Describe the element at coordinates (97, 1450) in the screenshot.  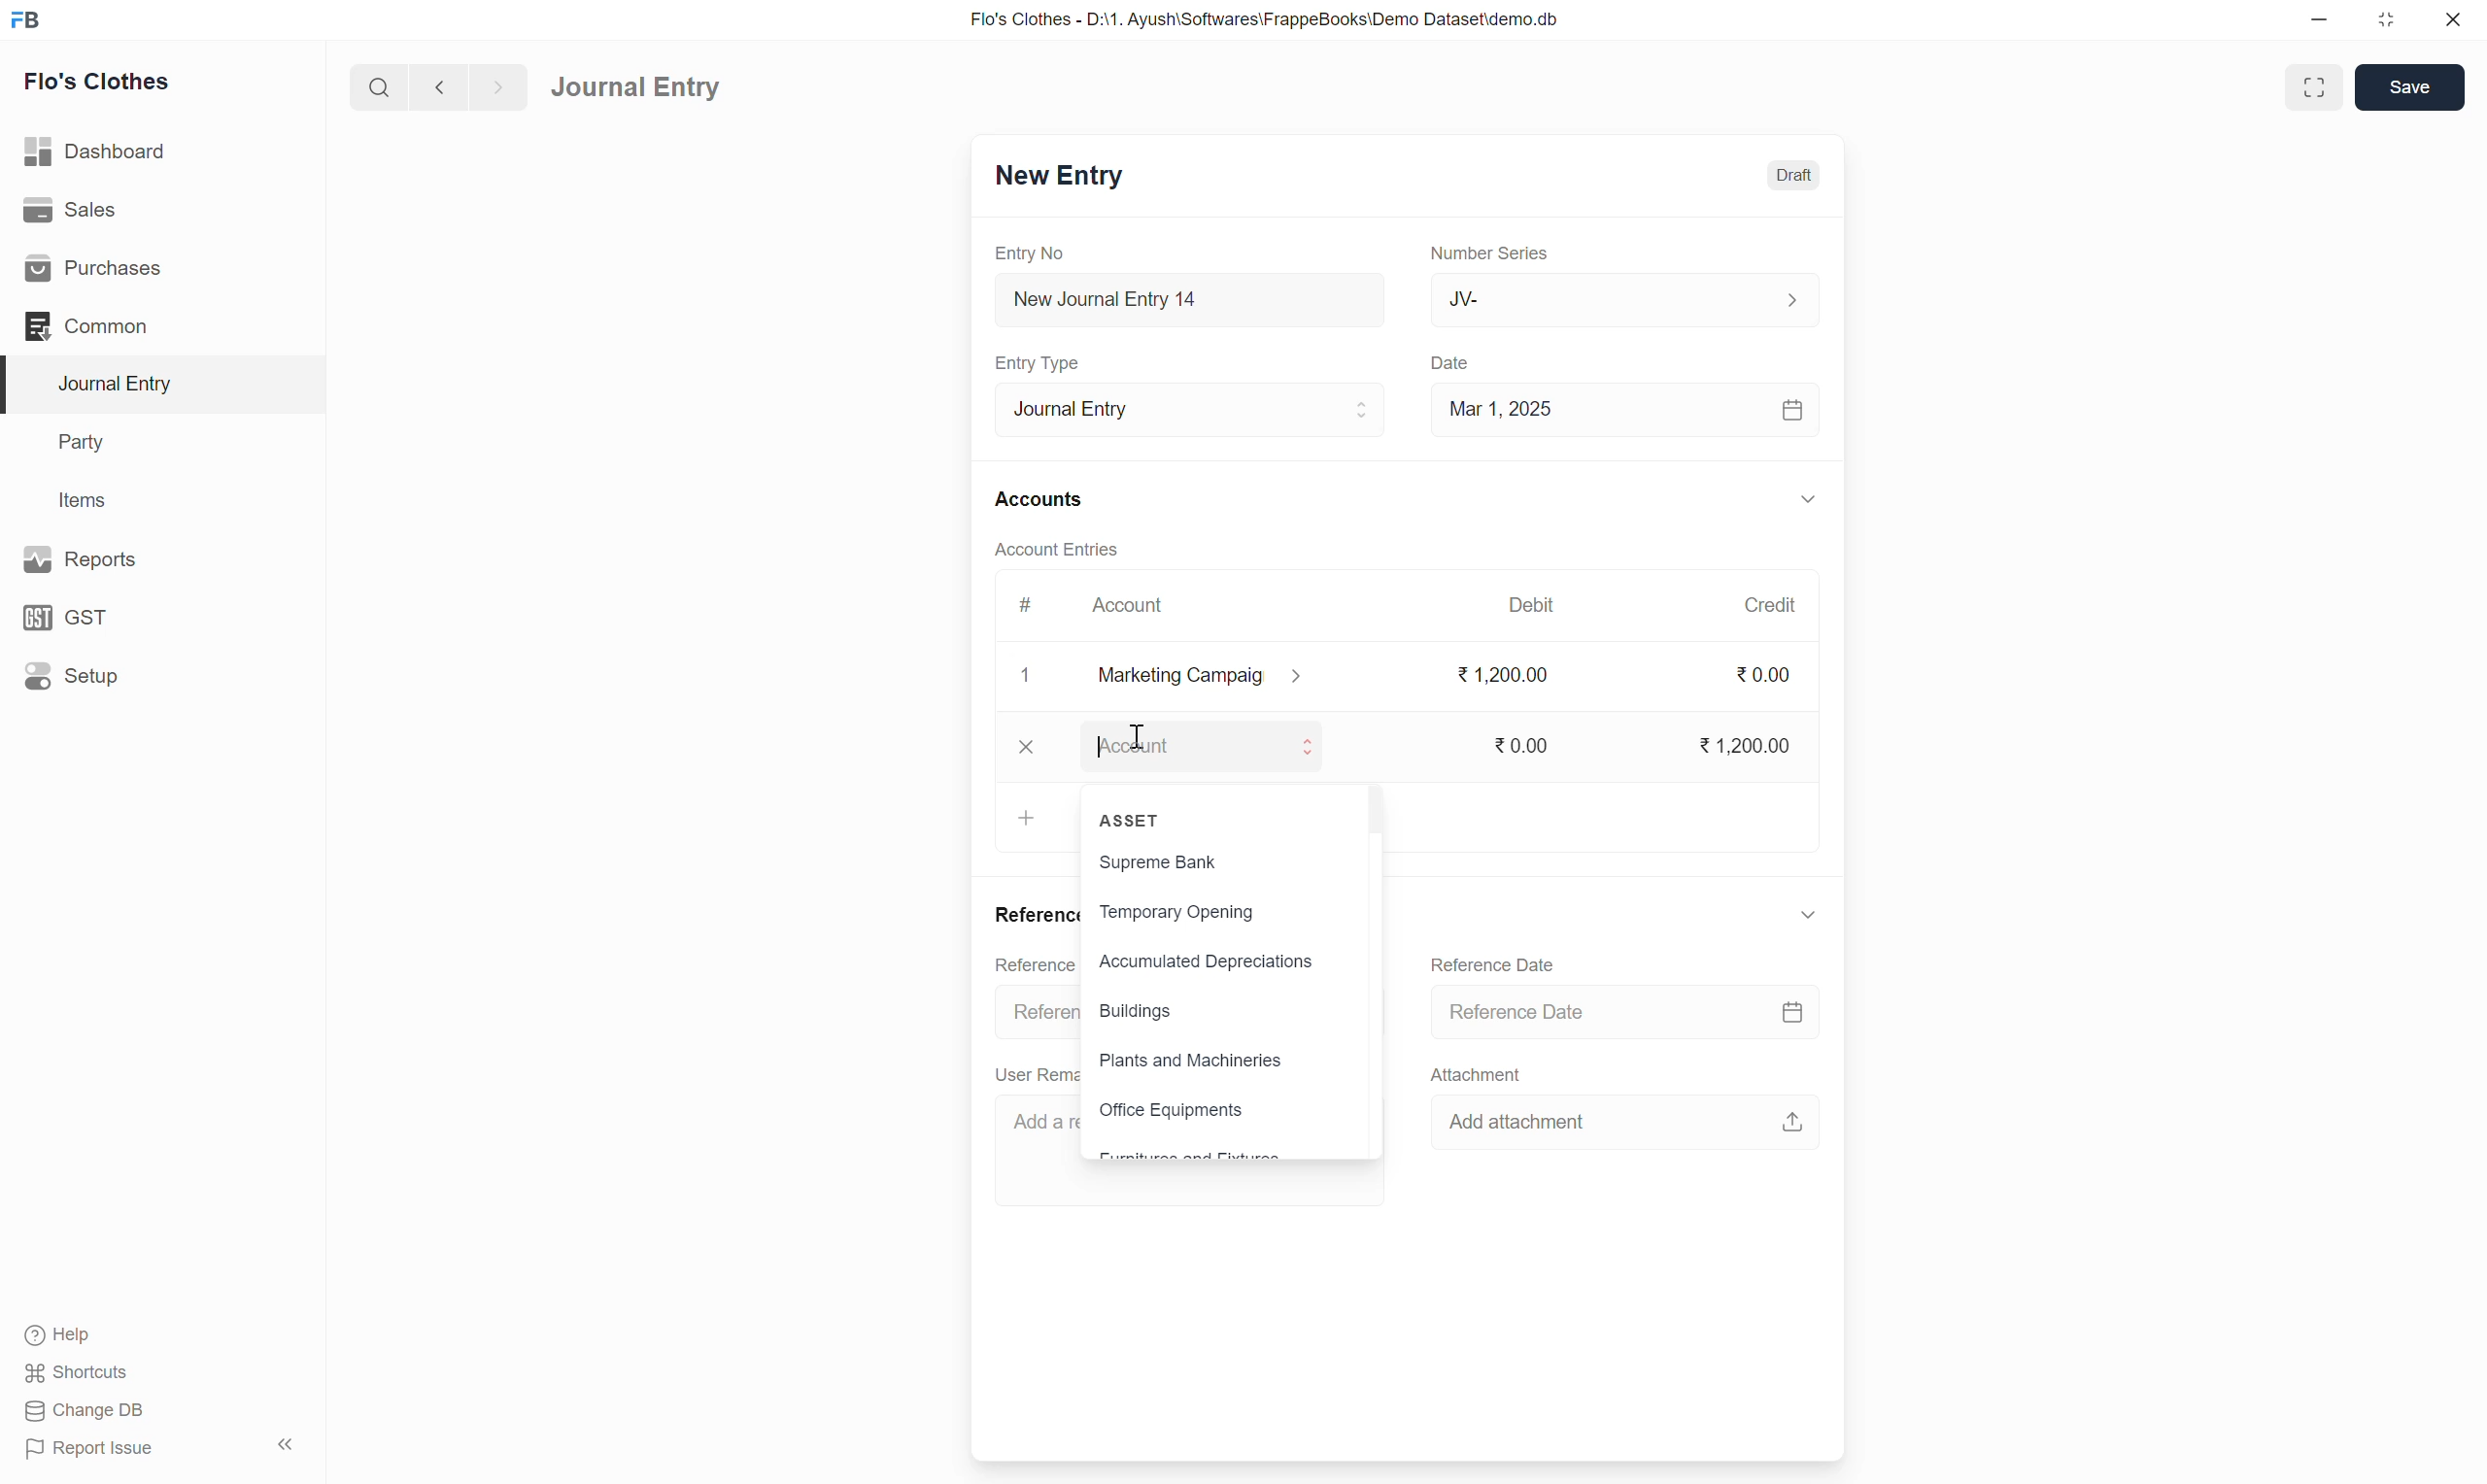
I see `Report Issue` at that location.